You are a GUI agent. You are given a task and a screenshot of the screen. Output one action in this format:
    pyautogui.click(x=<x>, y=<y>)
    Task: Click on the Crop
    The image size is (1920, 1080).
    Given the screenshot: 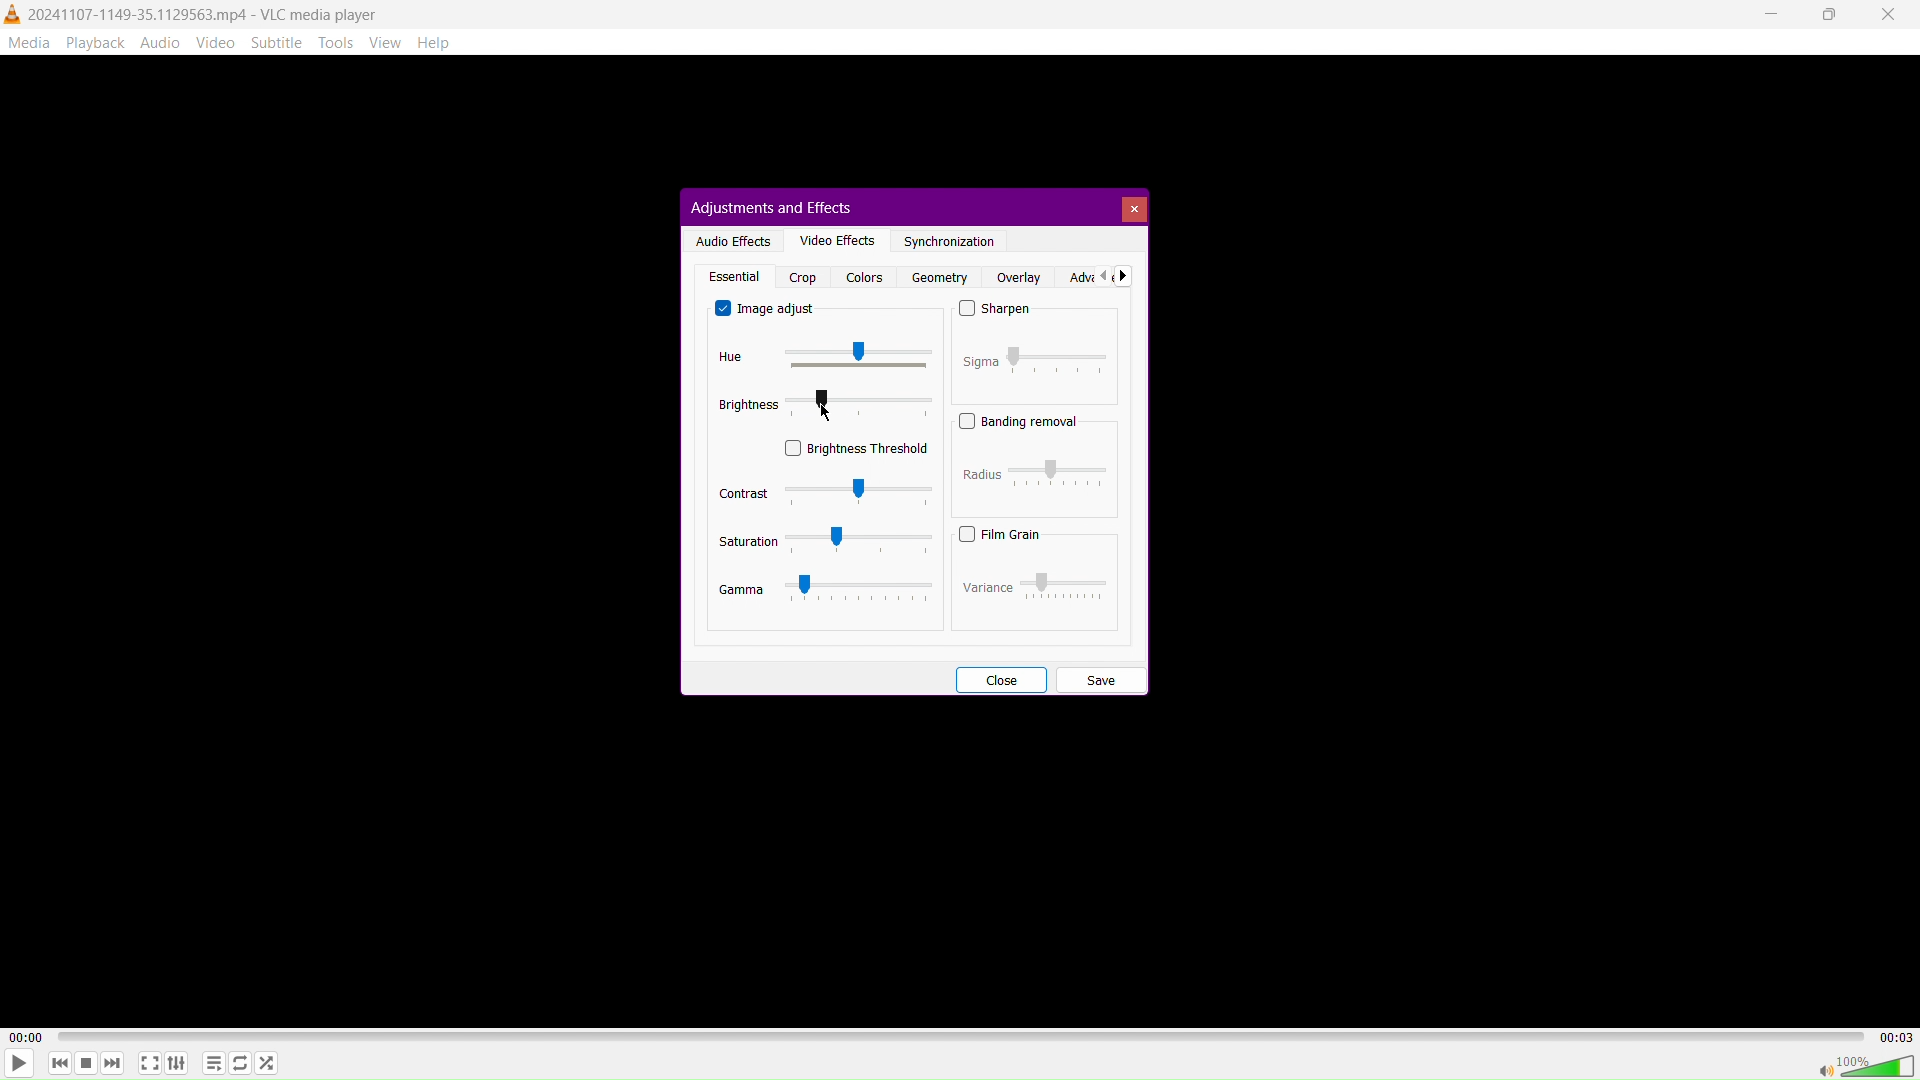 What is the action you would take?
    pyautogui.click(x=803, y=277)
    